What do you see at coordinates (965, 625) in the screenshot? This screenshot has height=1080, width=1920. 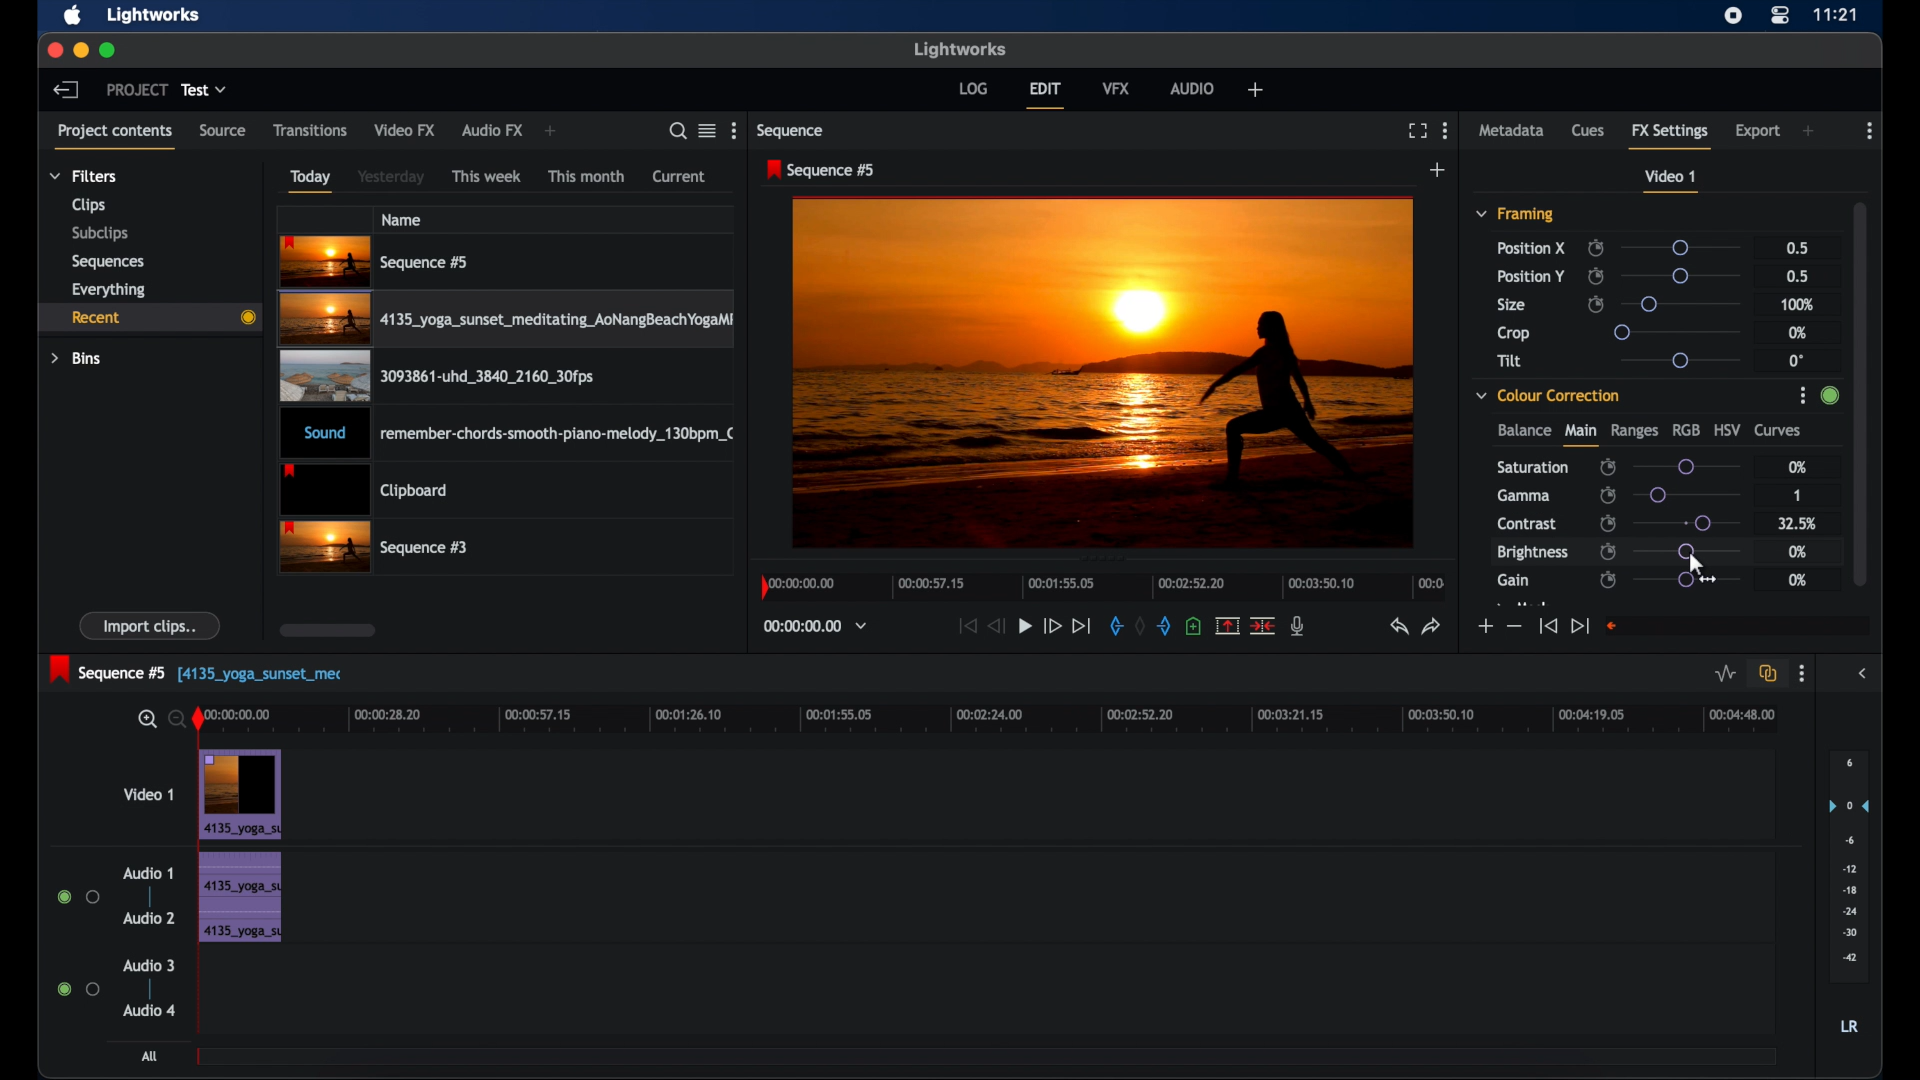 I see `jump to start` at bounding box center [965, 625].